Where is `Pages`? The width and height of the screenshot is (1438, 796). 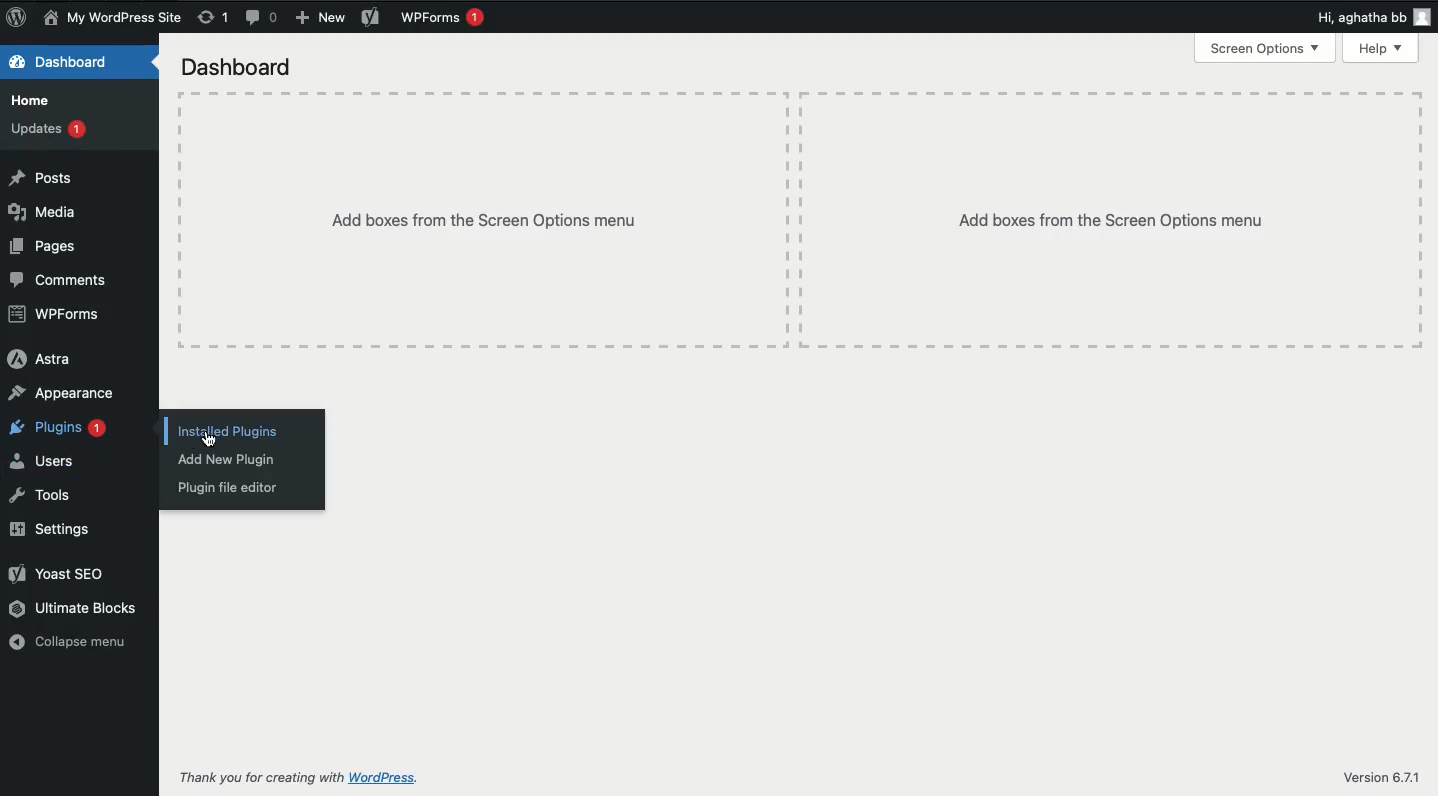
Pages is located at coordinates (43, 246).